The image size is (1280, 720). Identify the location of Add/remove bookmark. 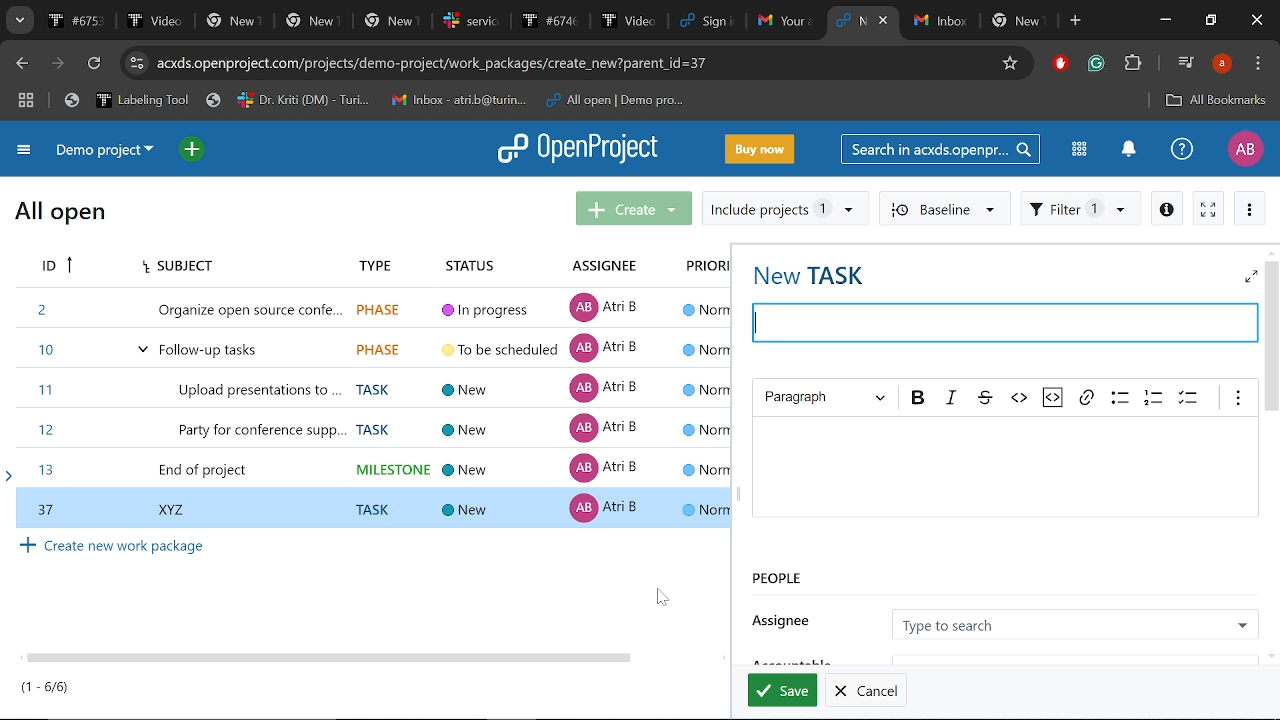
(1007, 65).